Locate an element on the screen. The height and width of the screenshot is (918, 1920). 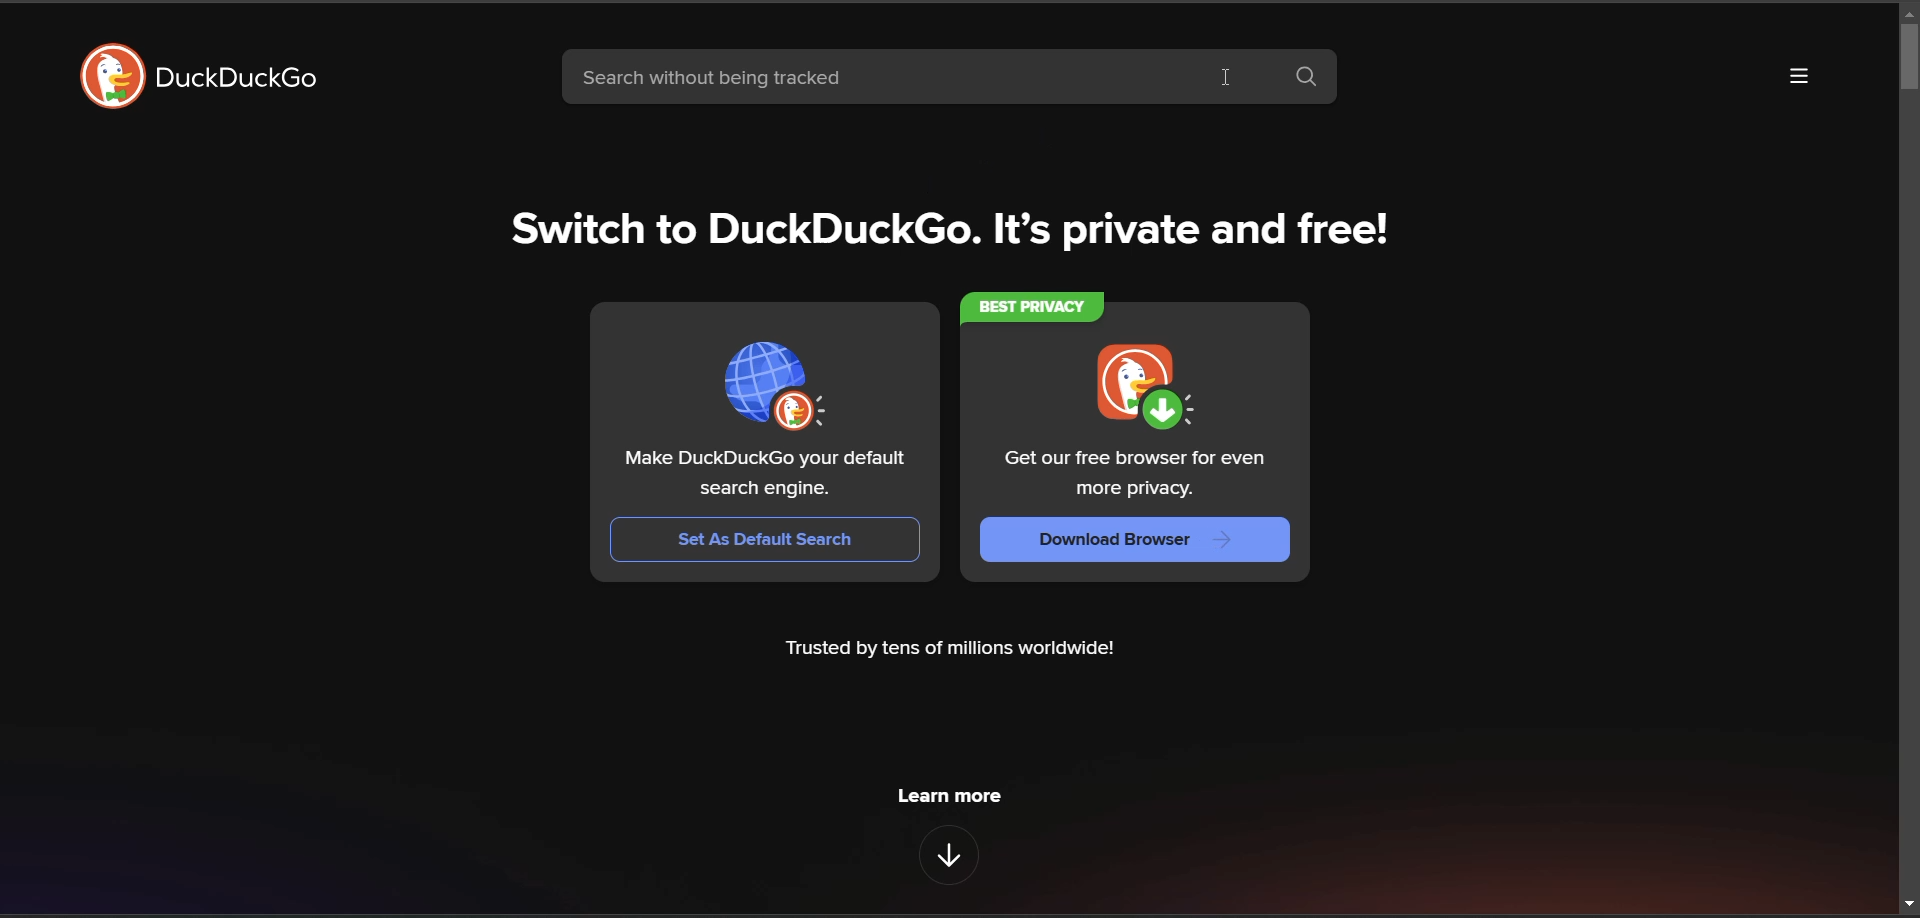
logo is located at coordinates (777, 386).